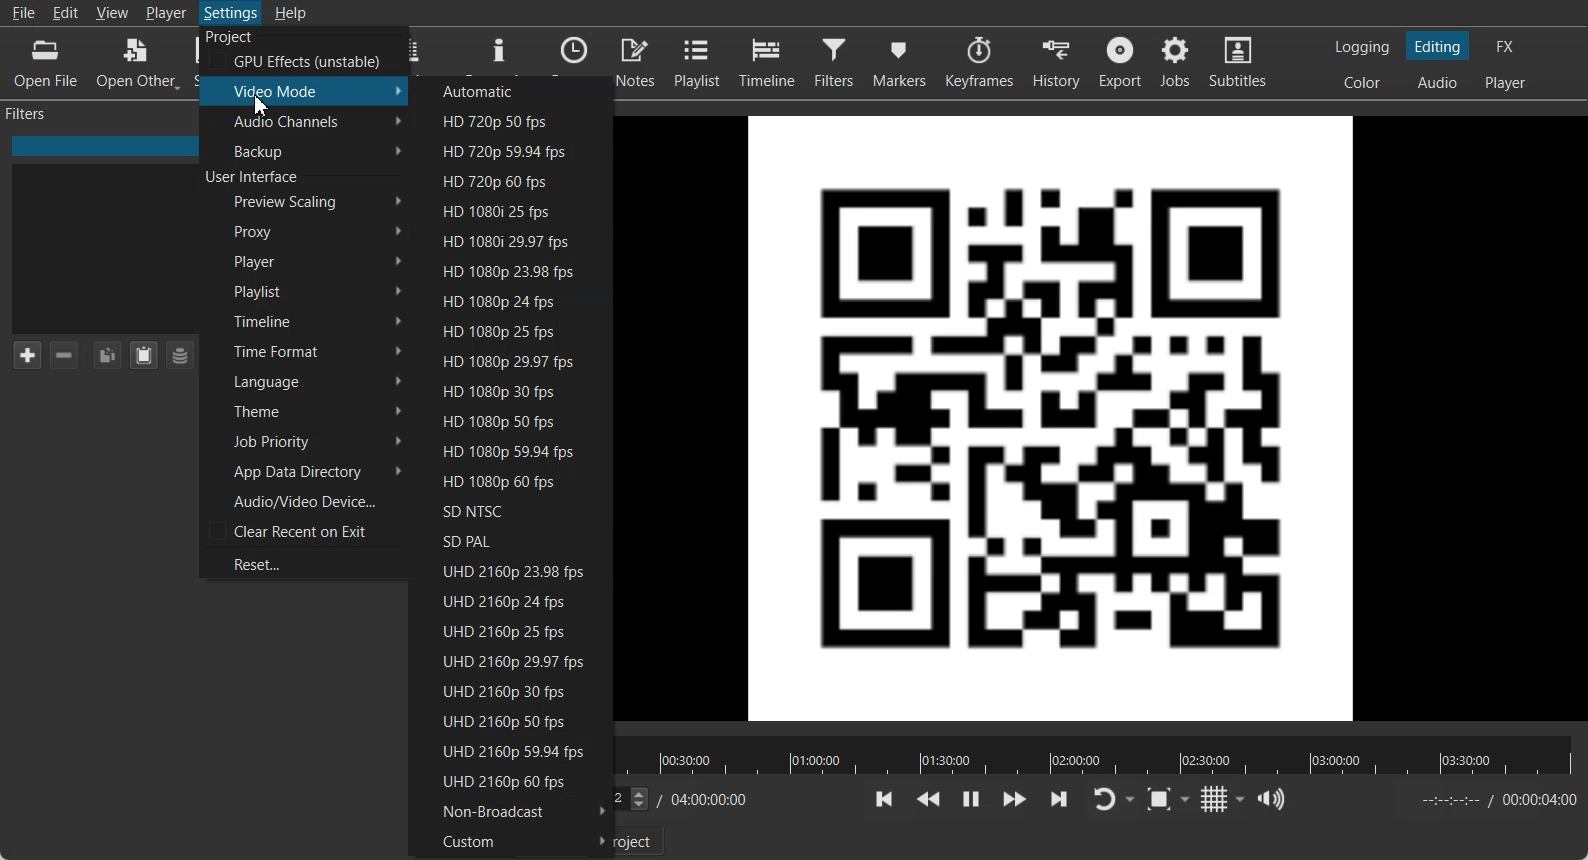 The height and width of the screenshot is (860, 1588). Describe the element at coordinates (144, 355) in the screenshot. I see `Paste Filter` at that location.